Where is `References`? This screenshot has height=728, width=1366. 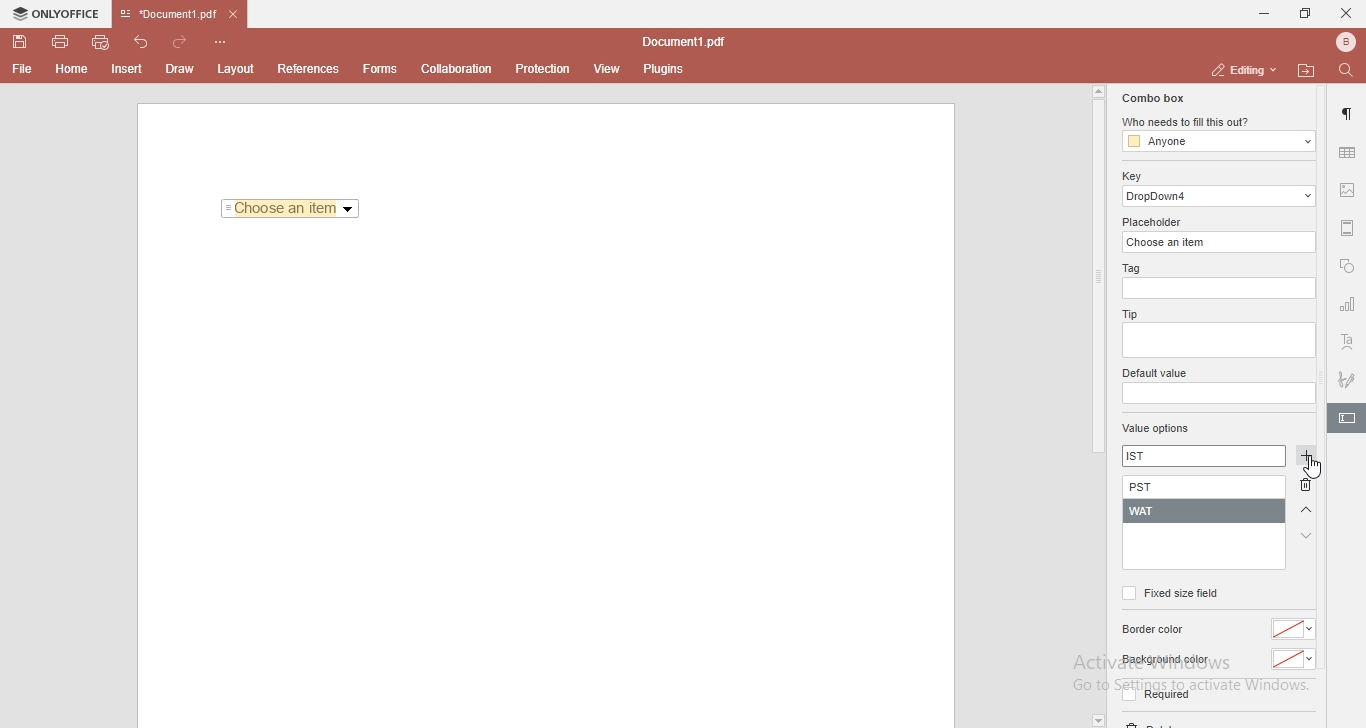
References is located at coordinates (306, 69).